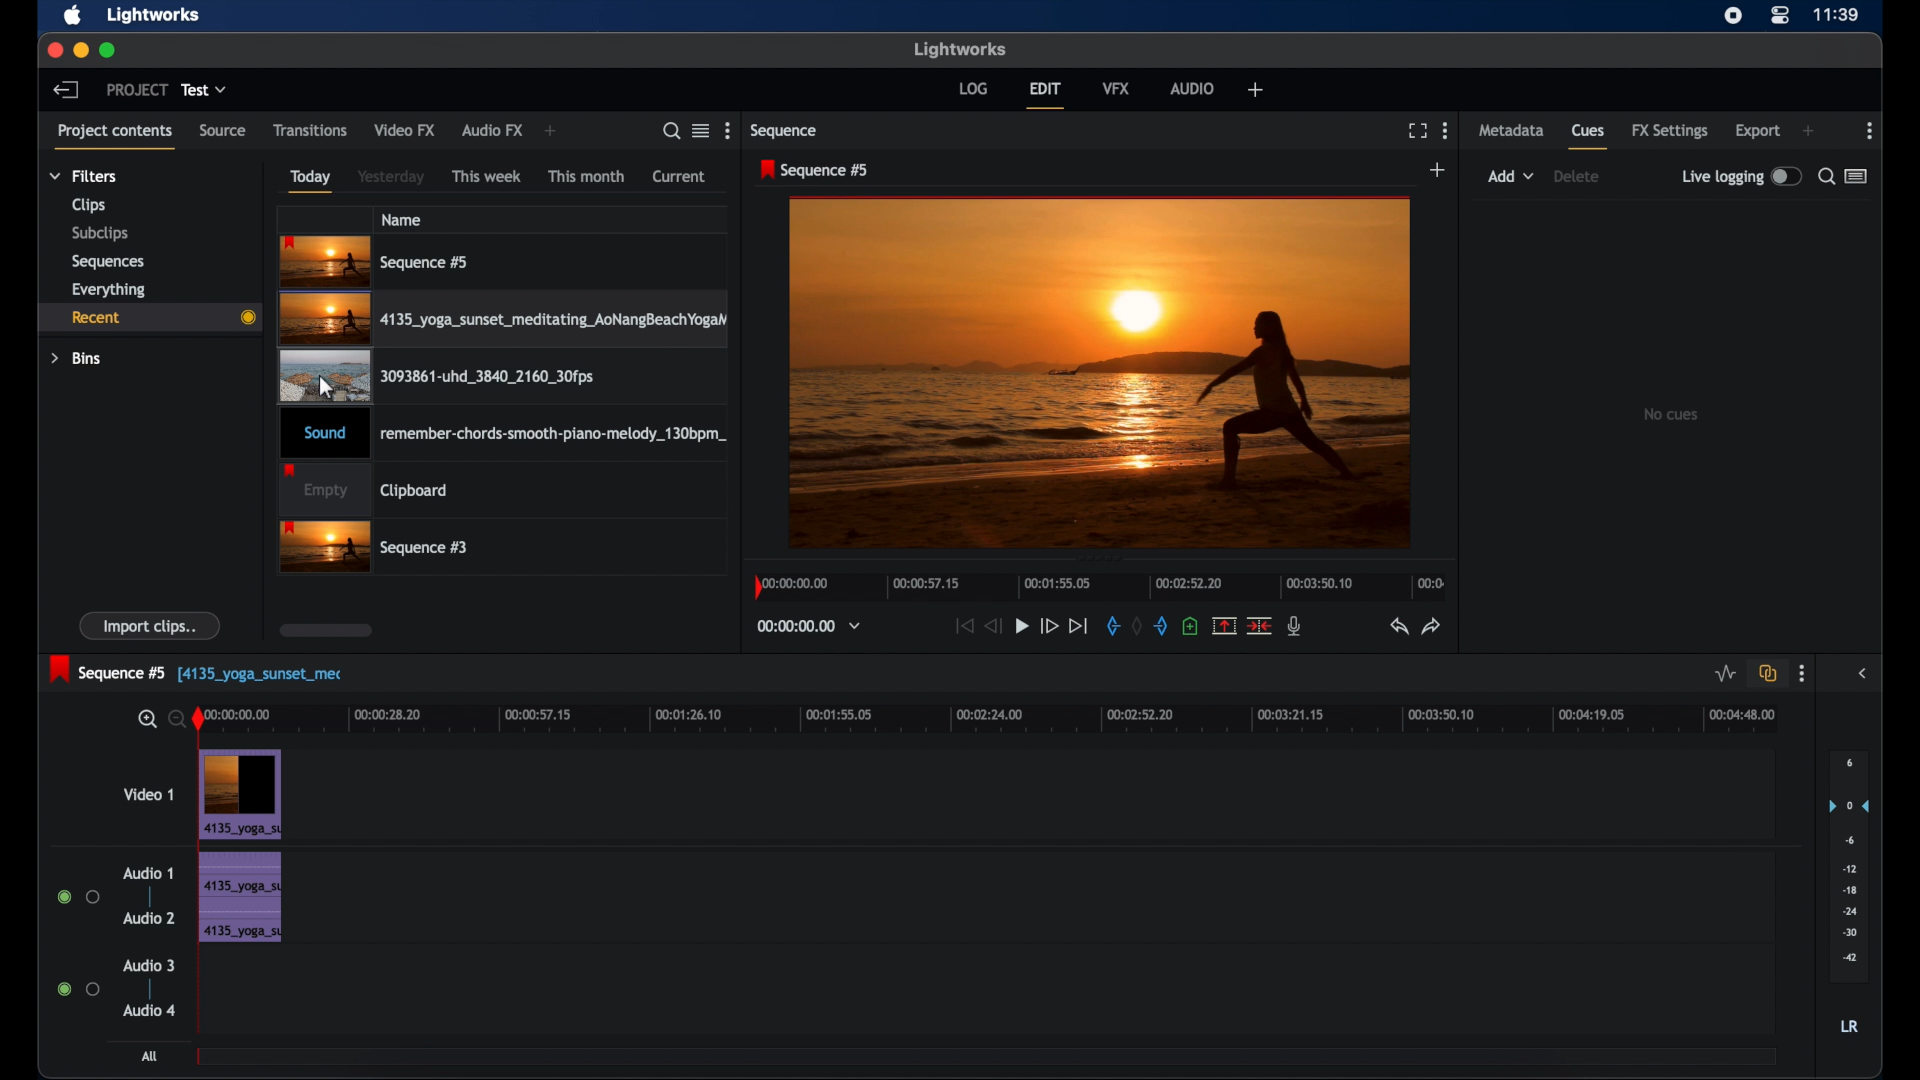 This screenshot has height=1080, width=1920. What do you see at coordinates (149, 873) in the screenshot?
I see `audio 1` at bounding box center [149, 873].